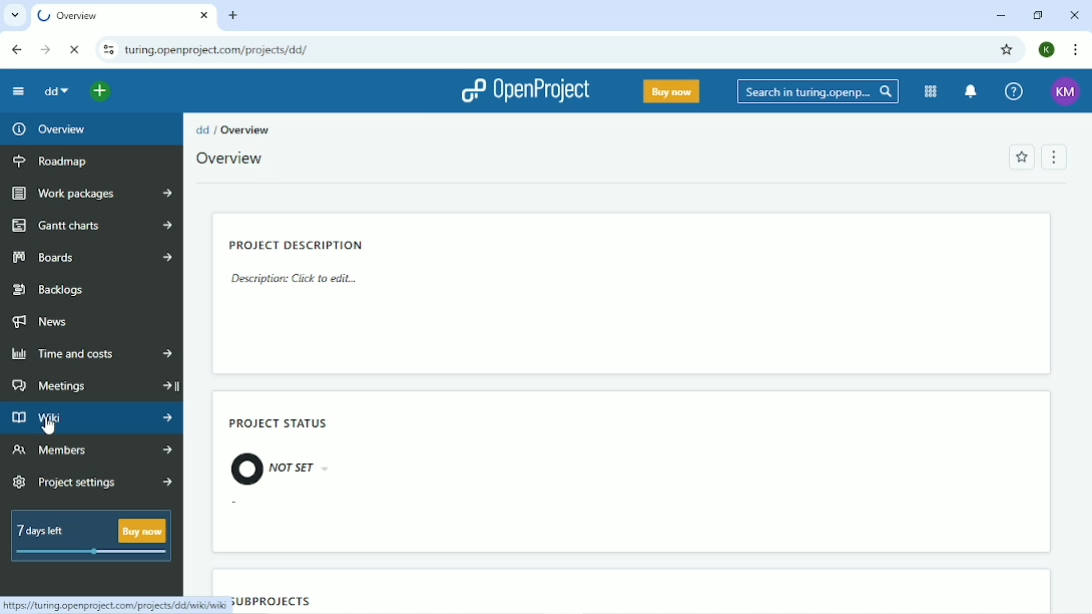 The width and height of the screenshot is (1092, 614). I want to click on New tab, so click(233, 15).